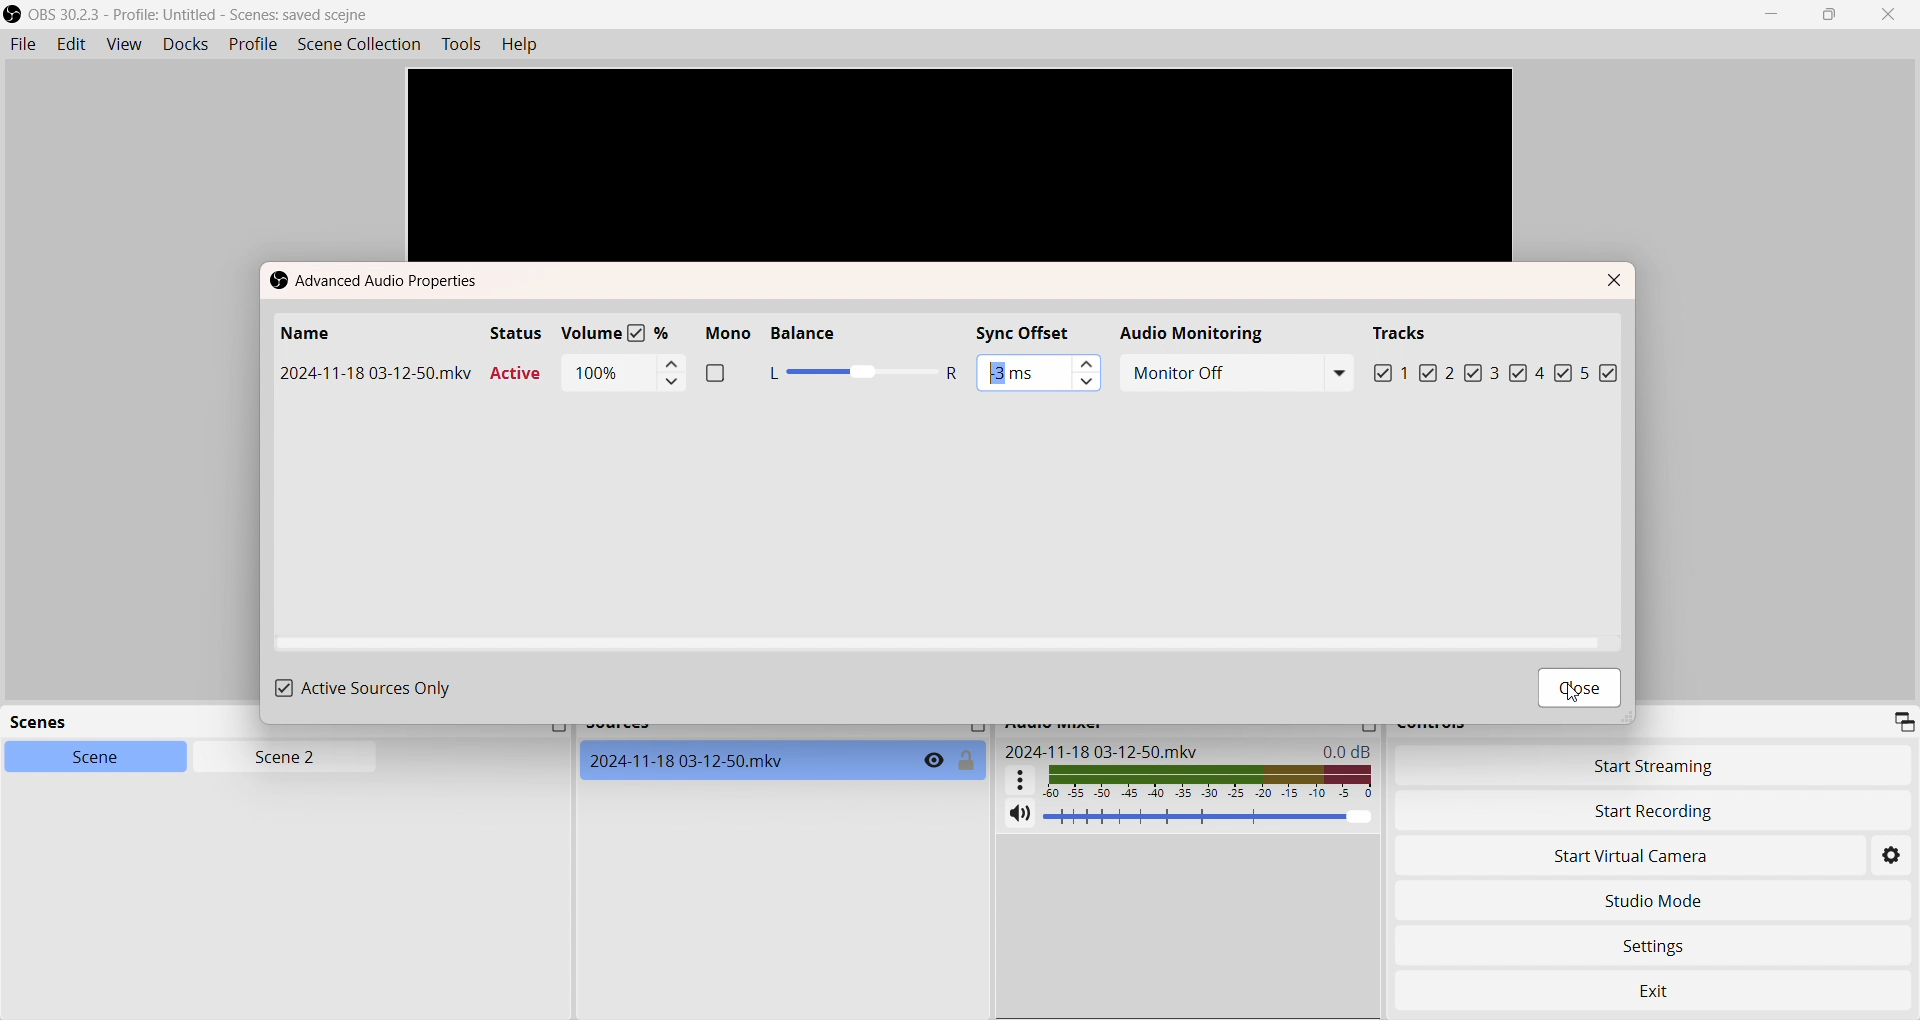 This screenshot has height=1020, width=1920. Describe the element at coordinates (1652, 901) in the screenshot. I see `Studio Mode` at that location.